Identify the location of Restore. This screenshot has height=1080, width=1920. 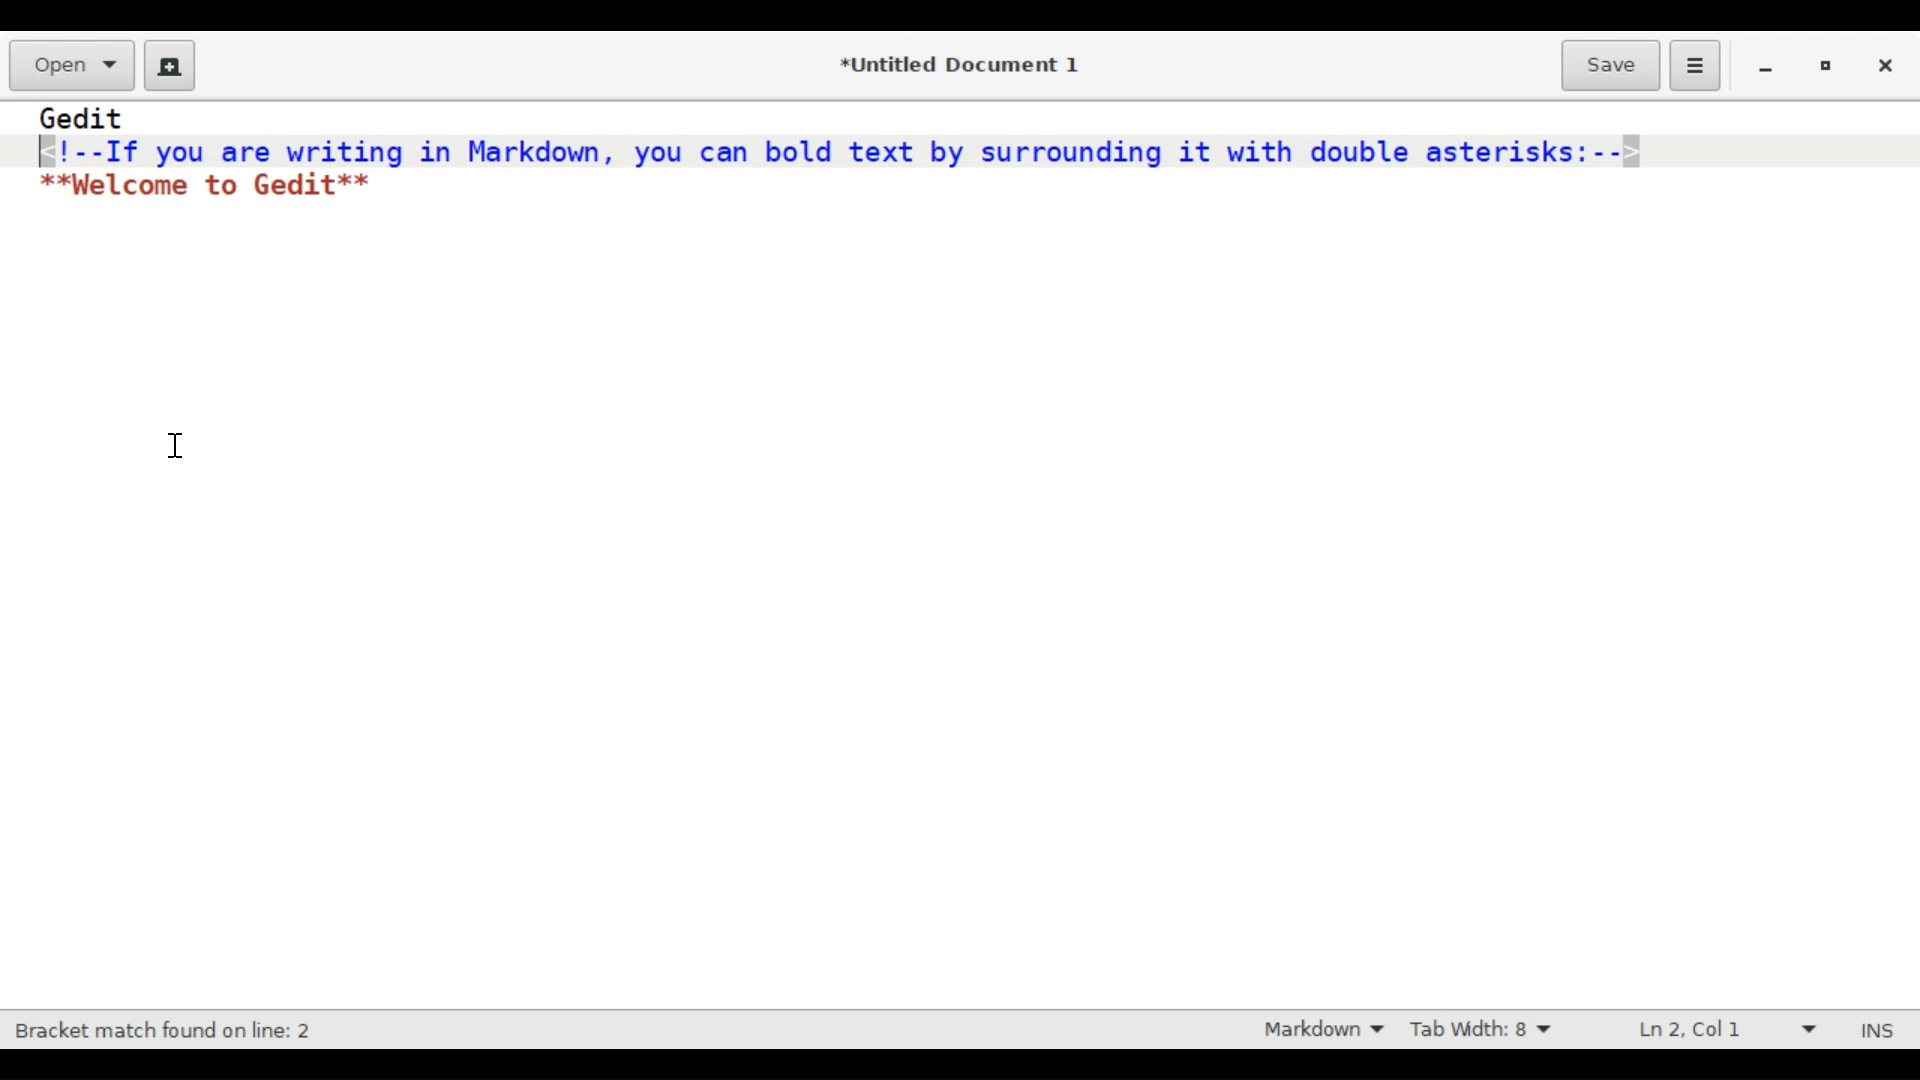
(1825, 67).